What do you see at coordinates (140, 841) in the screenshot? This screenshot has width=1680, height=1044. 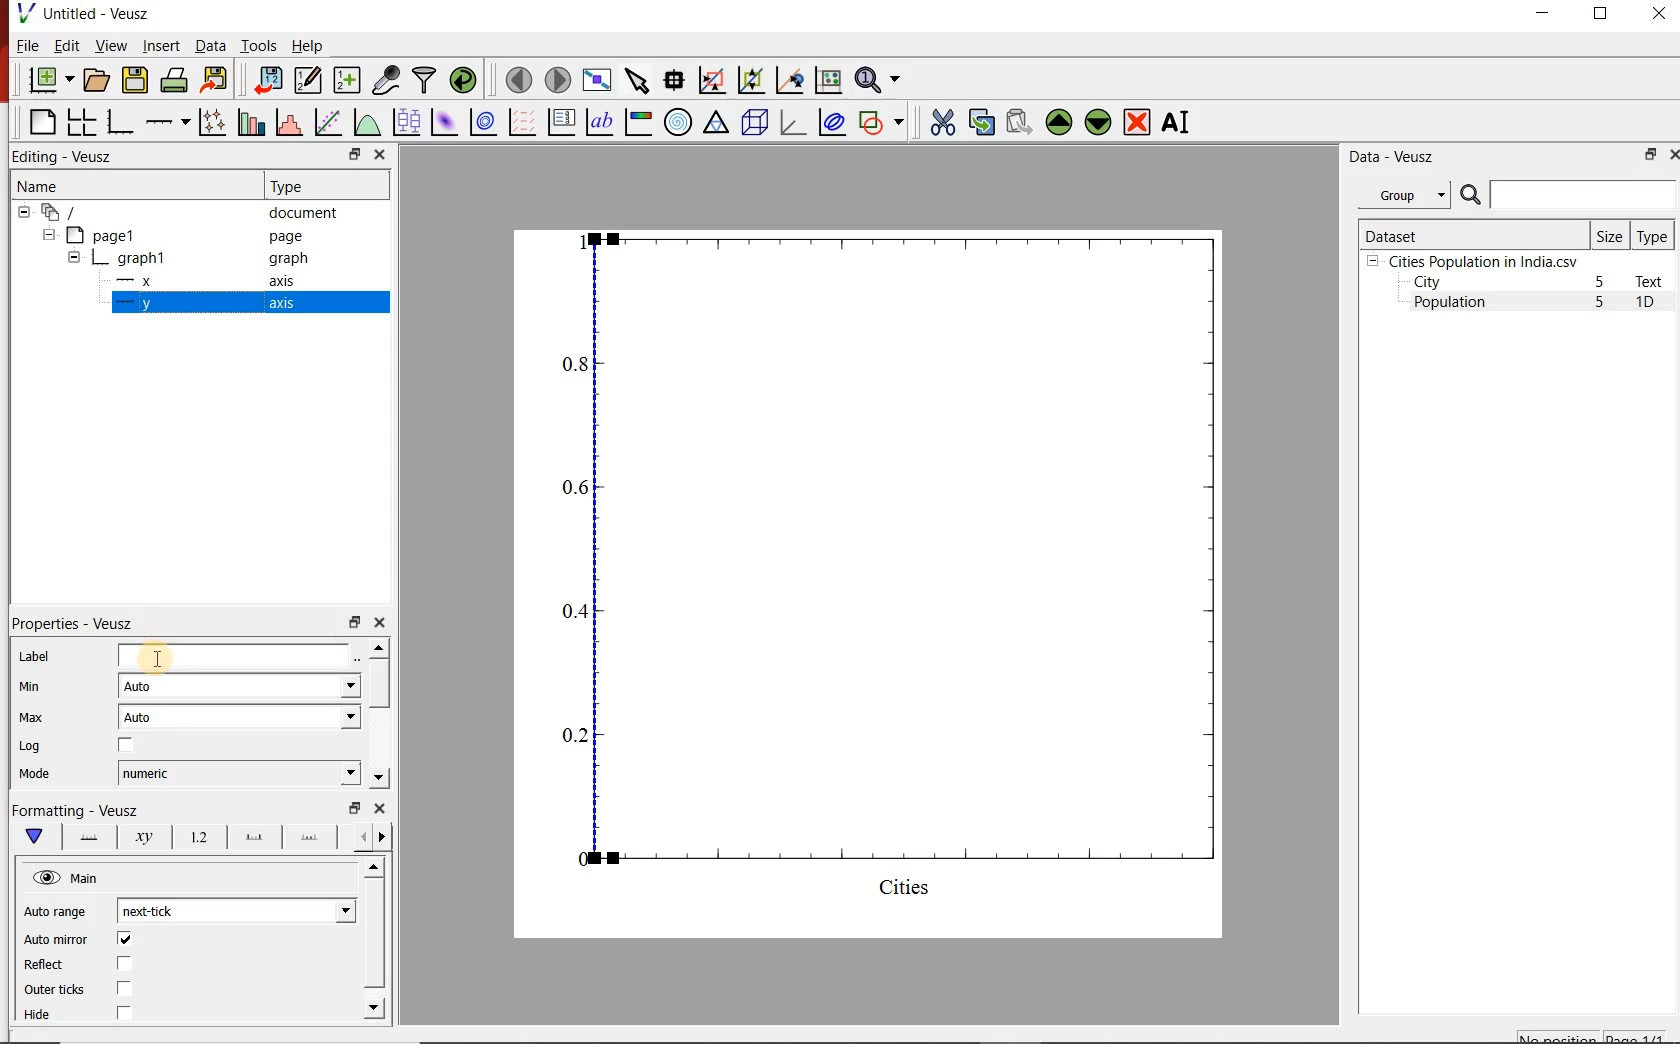 I see `Axis Label` at bounding box center [140, 841].